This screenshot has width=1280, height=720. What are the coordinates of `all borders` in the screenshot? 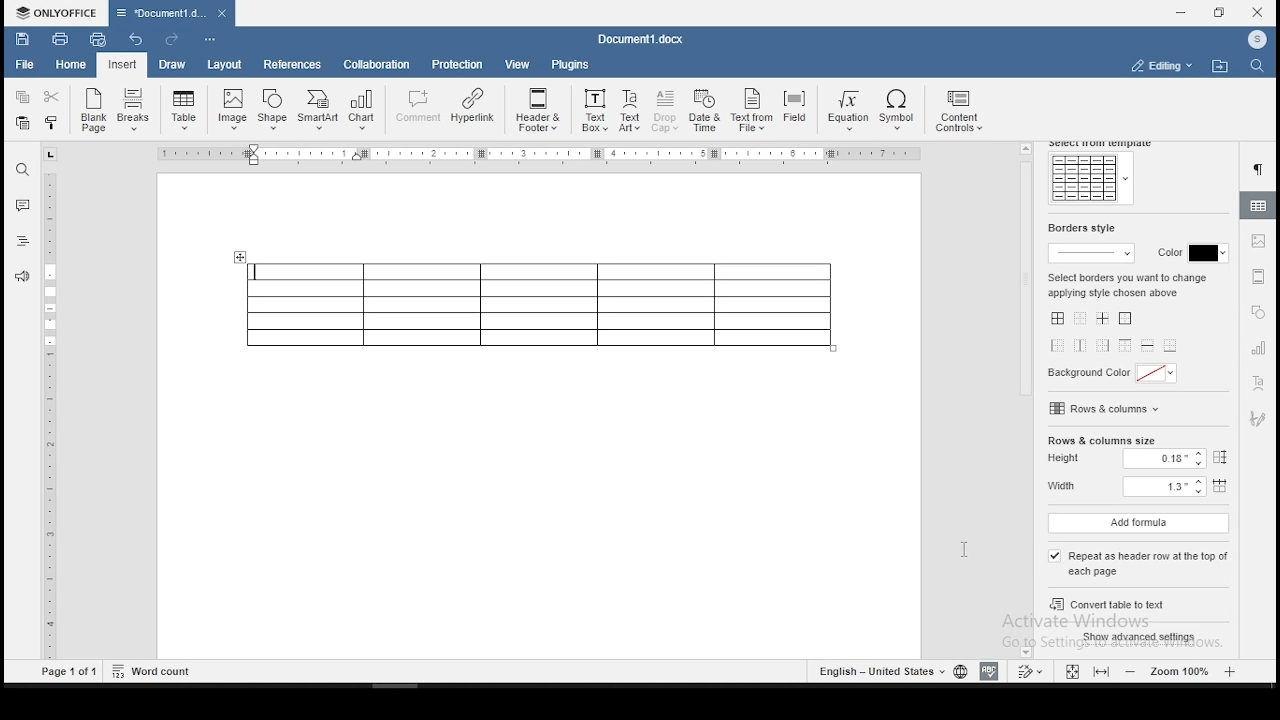 It's located at (1056, 319).